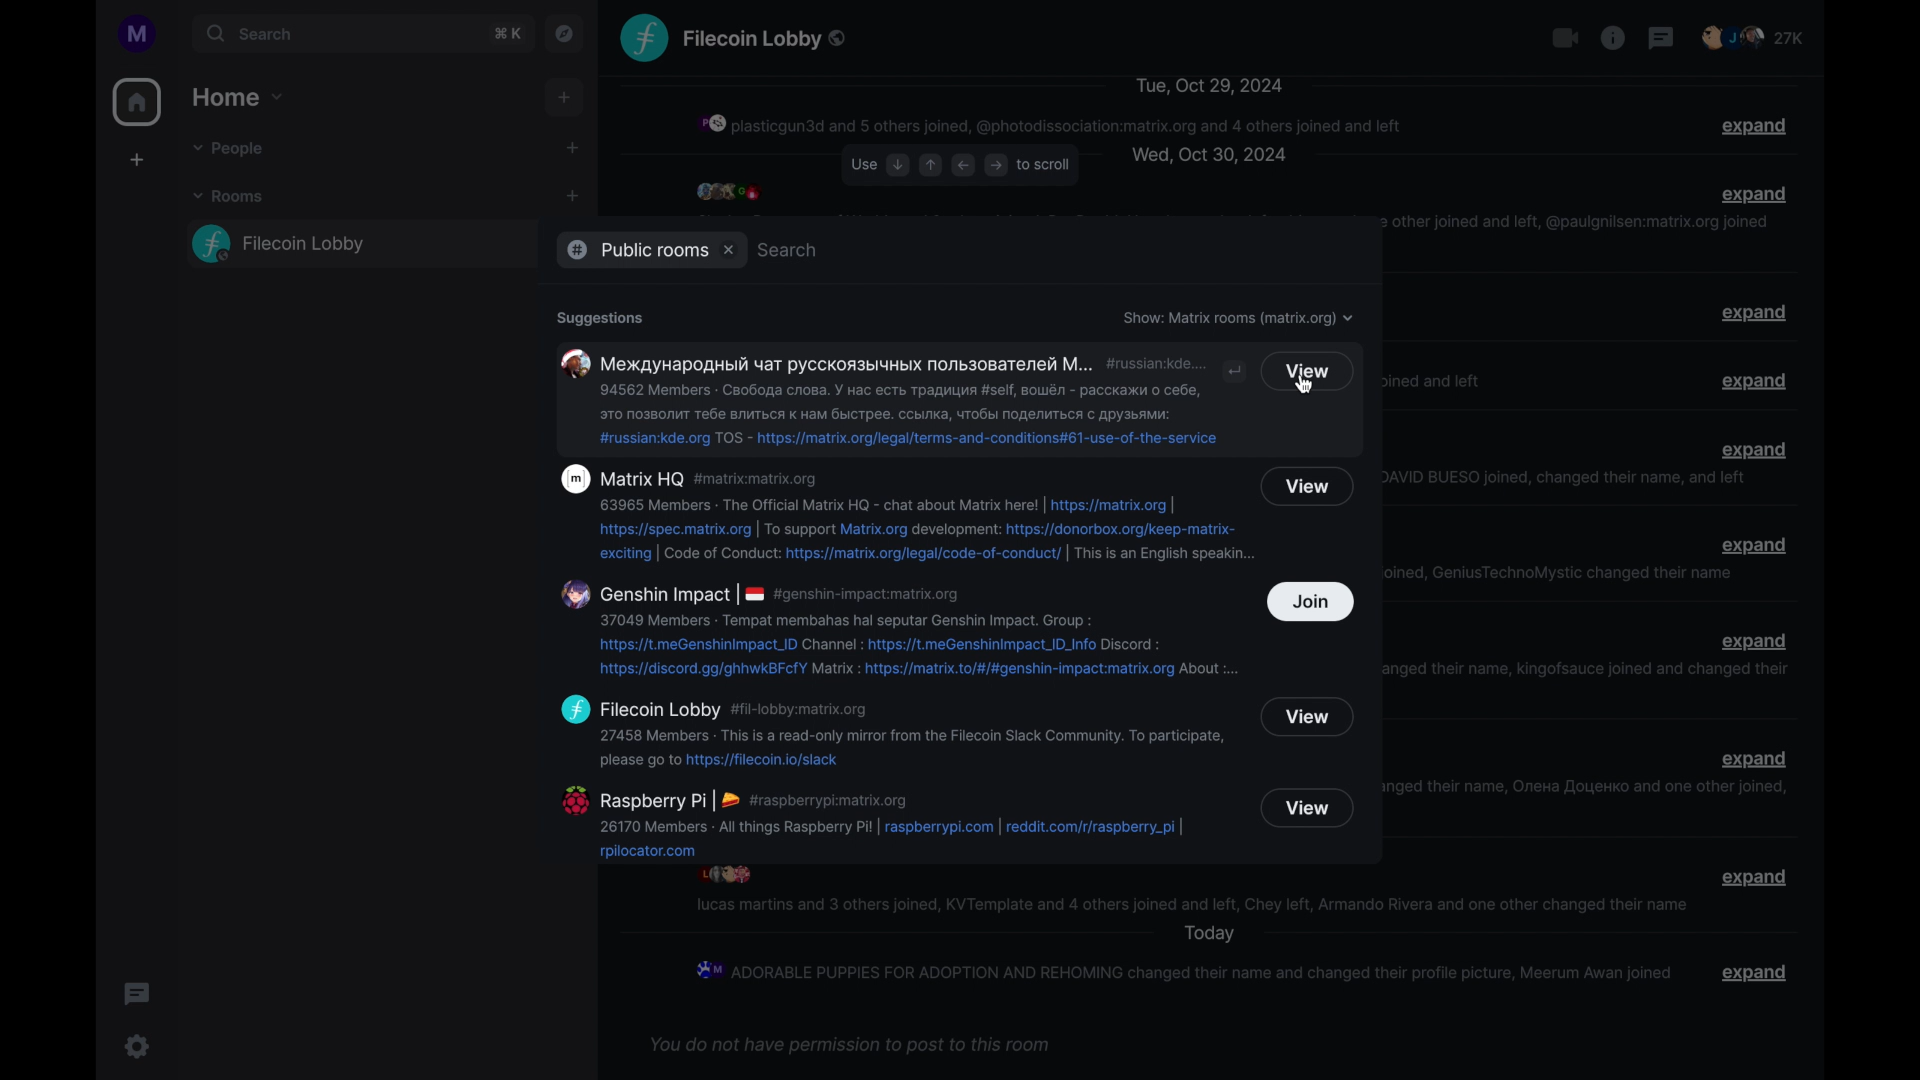 This screenshot has height=1080, width=1920. I want to click on search, so click(788, 250).